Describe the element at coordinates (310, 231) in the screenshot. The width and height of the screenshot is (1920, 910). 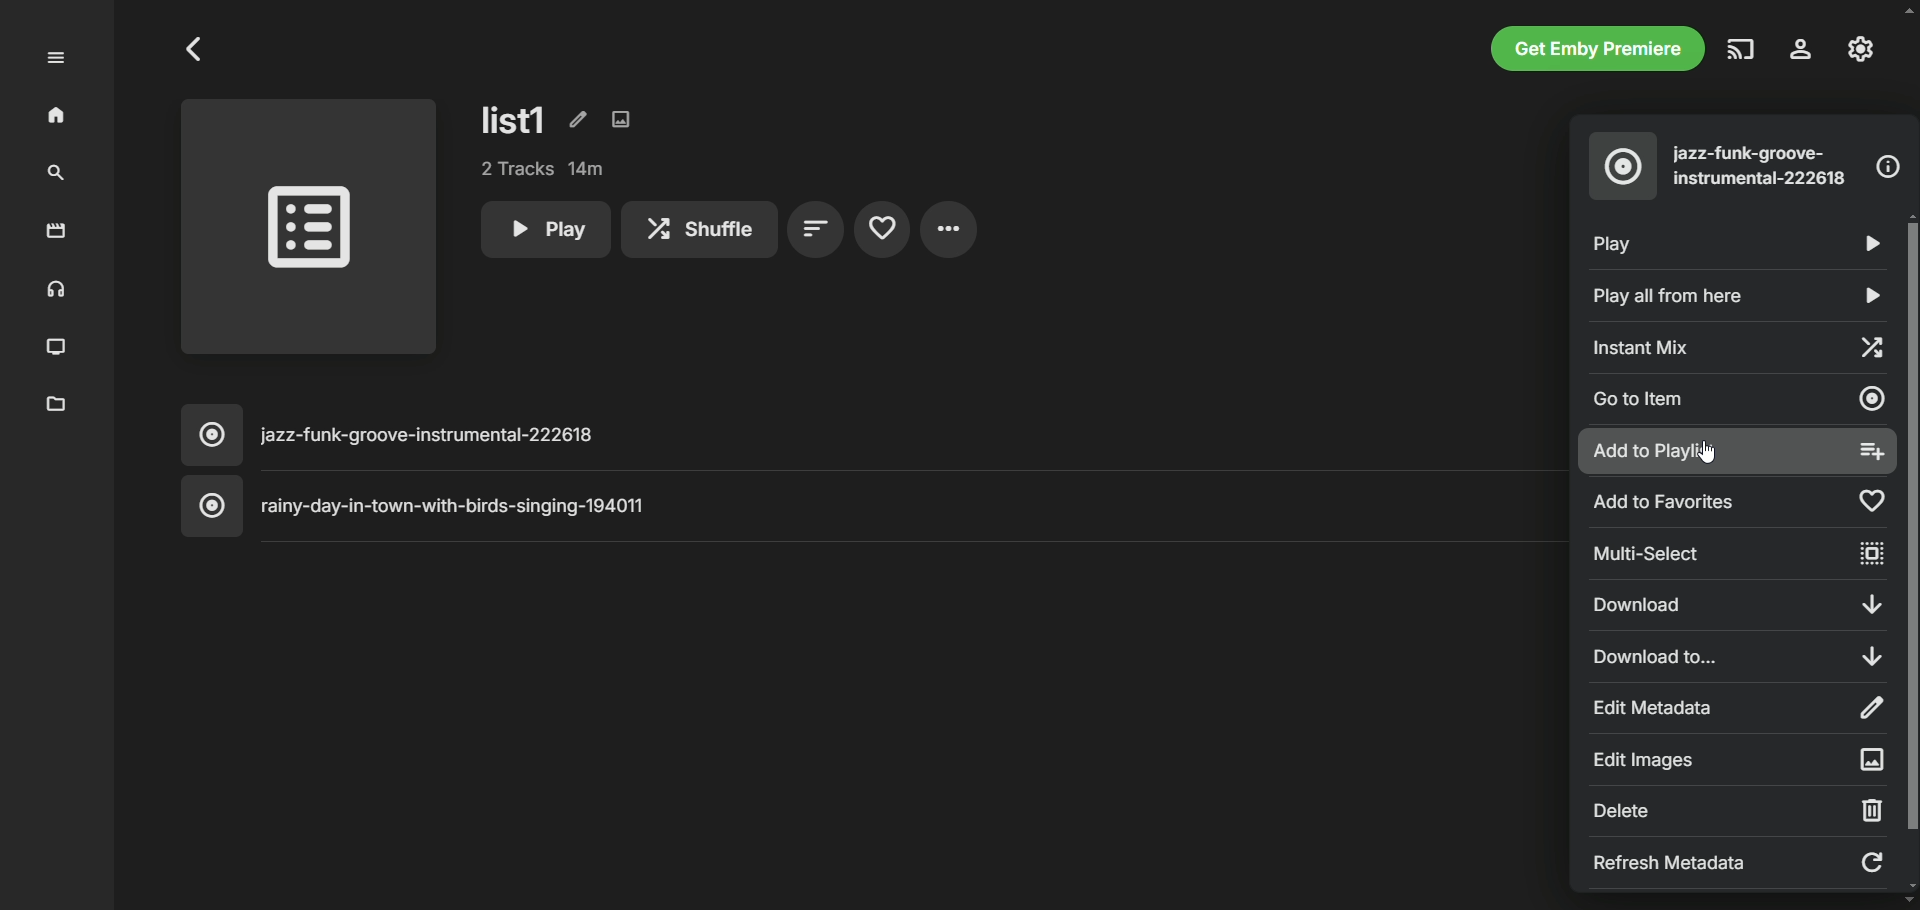
I see `playlist` at that location.